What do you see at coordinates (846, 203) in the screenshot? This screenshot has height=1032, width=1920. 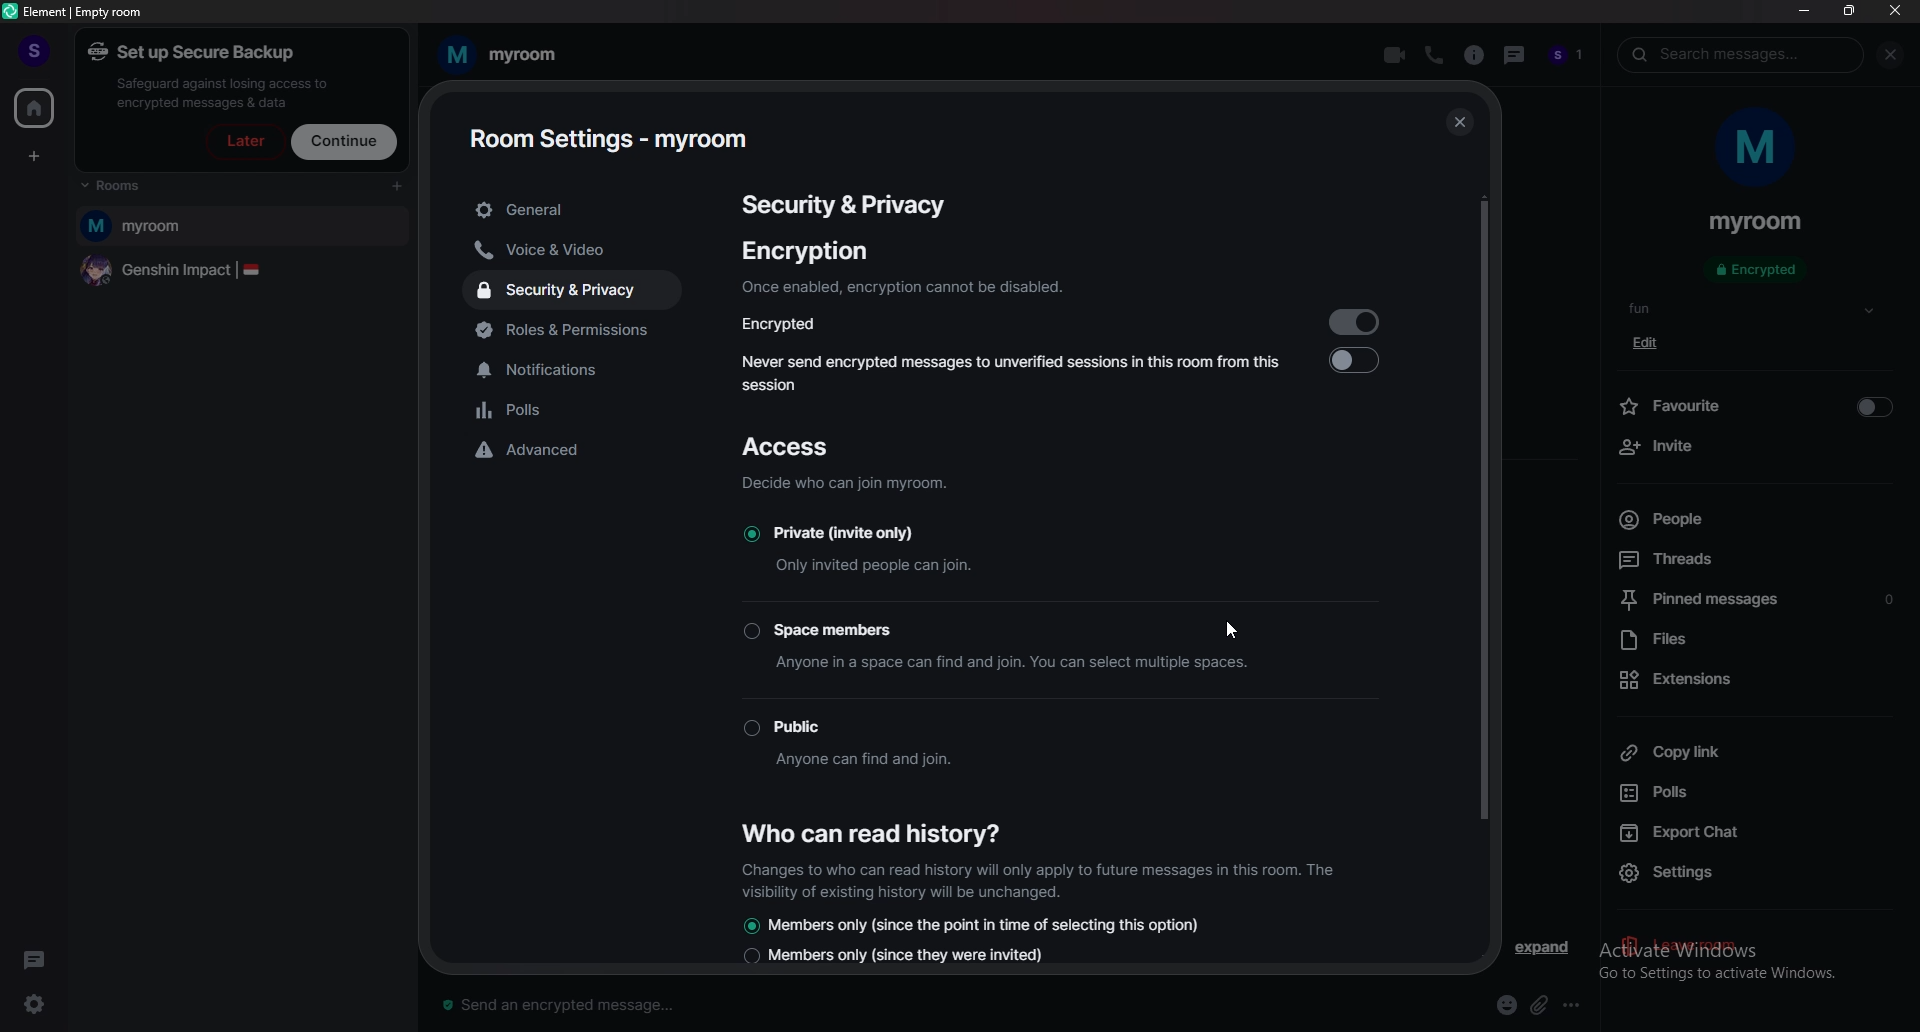 I see `security & privacy` at bounding box center [846, 203].